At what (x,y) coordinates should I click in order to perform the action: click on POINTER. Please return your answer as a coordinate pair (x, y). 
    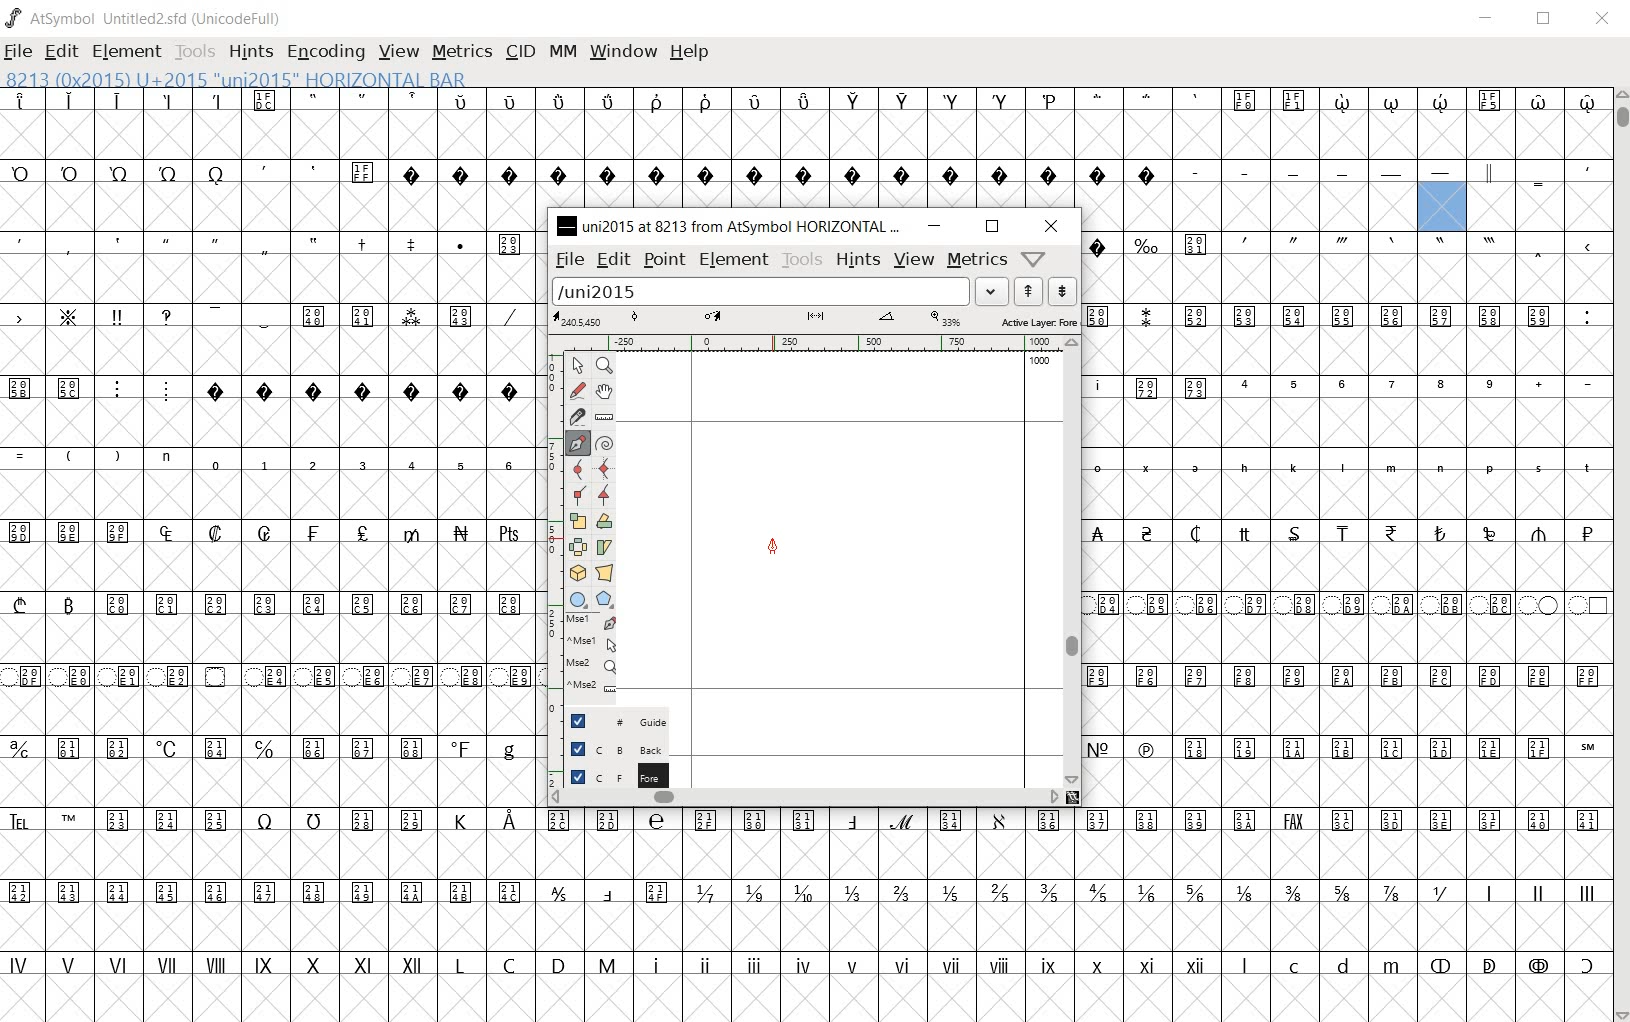
    Looking at the image, I should click on (579, 367).